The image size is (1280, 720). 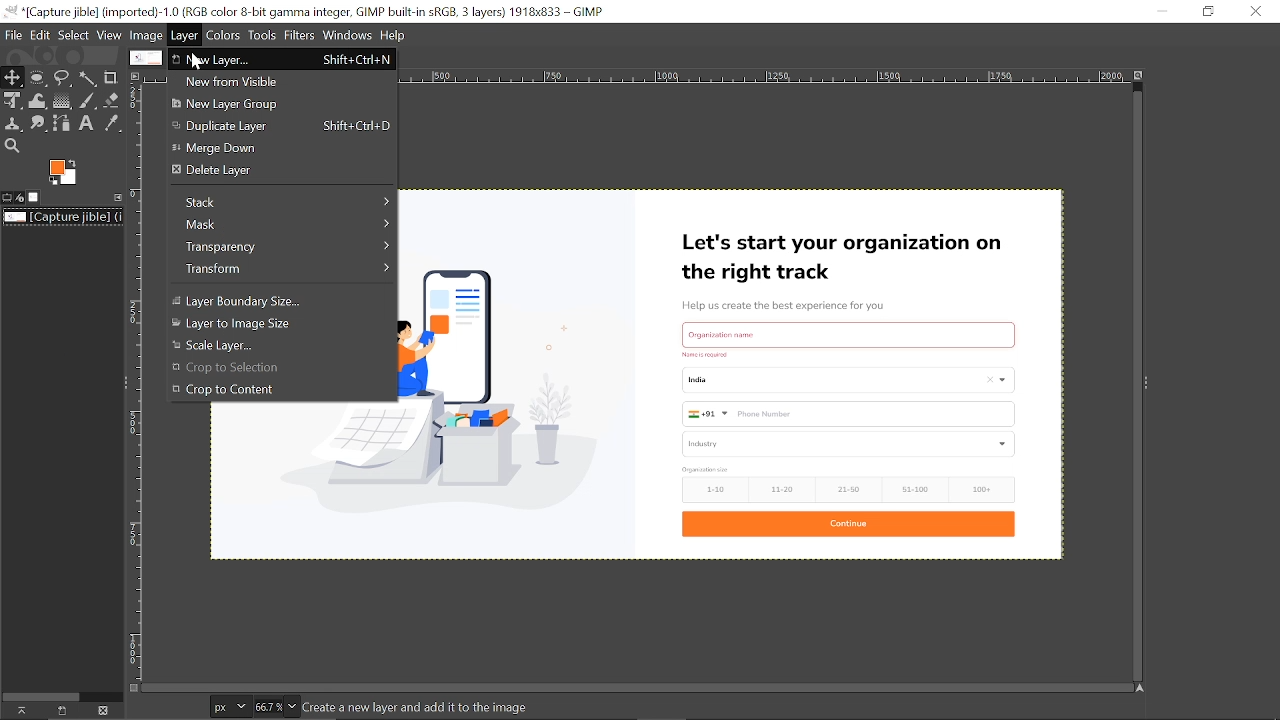 I want to click on Transparency, so click(x=281, y=245).